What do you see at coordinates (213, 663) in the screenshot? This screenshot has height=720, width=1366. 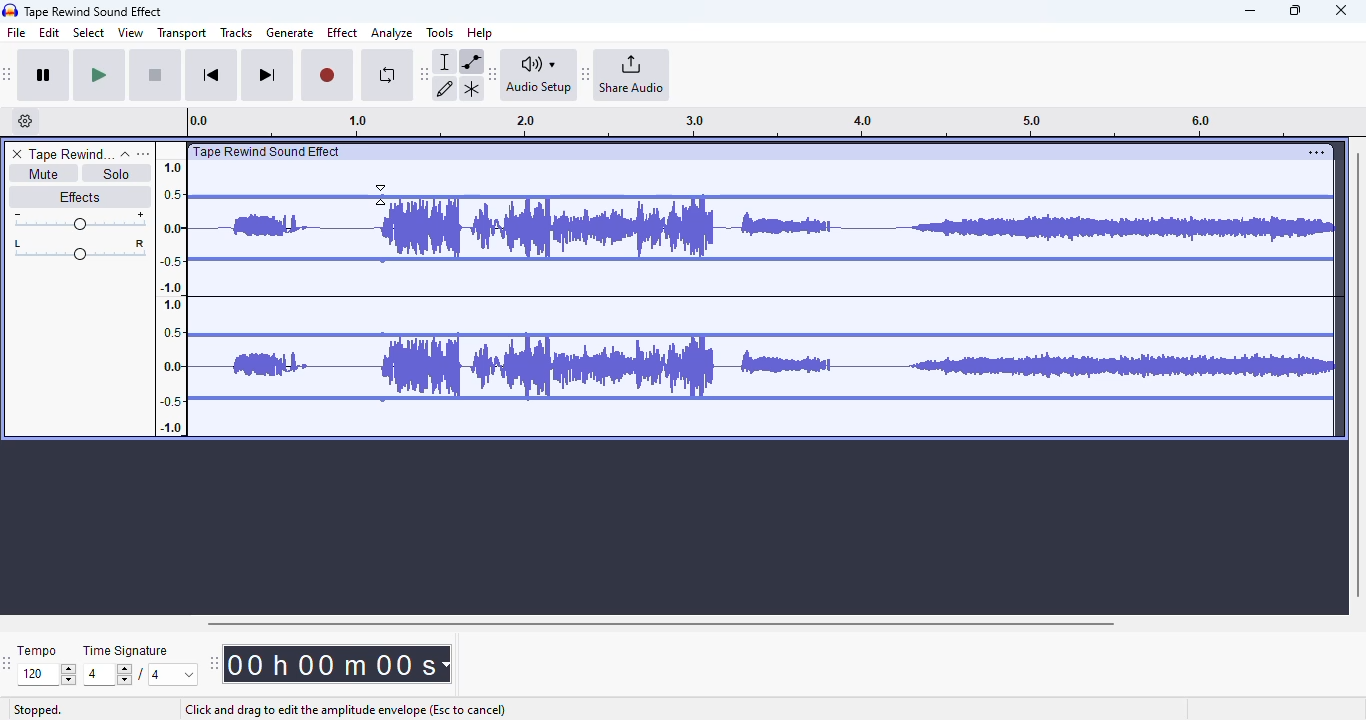 I see `Move audacity time toolbar` at bounding box center [213, 663].